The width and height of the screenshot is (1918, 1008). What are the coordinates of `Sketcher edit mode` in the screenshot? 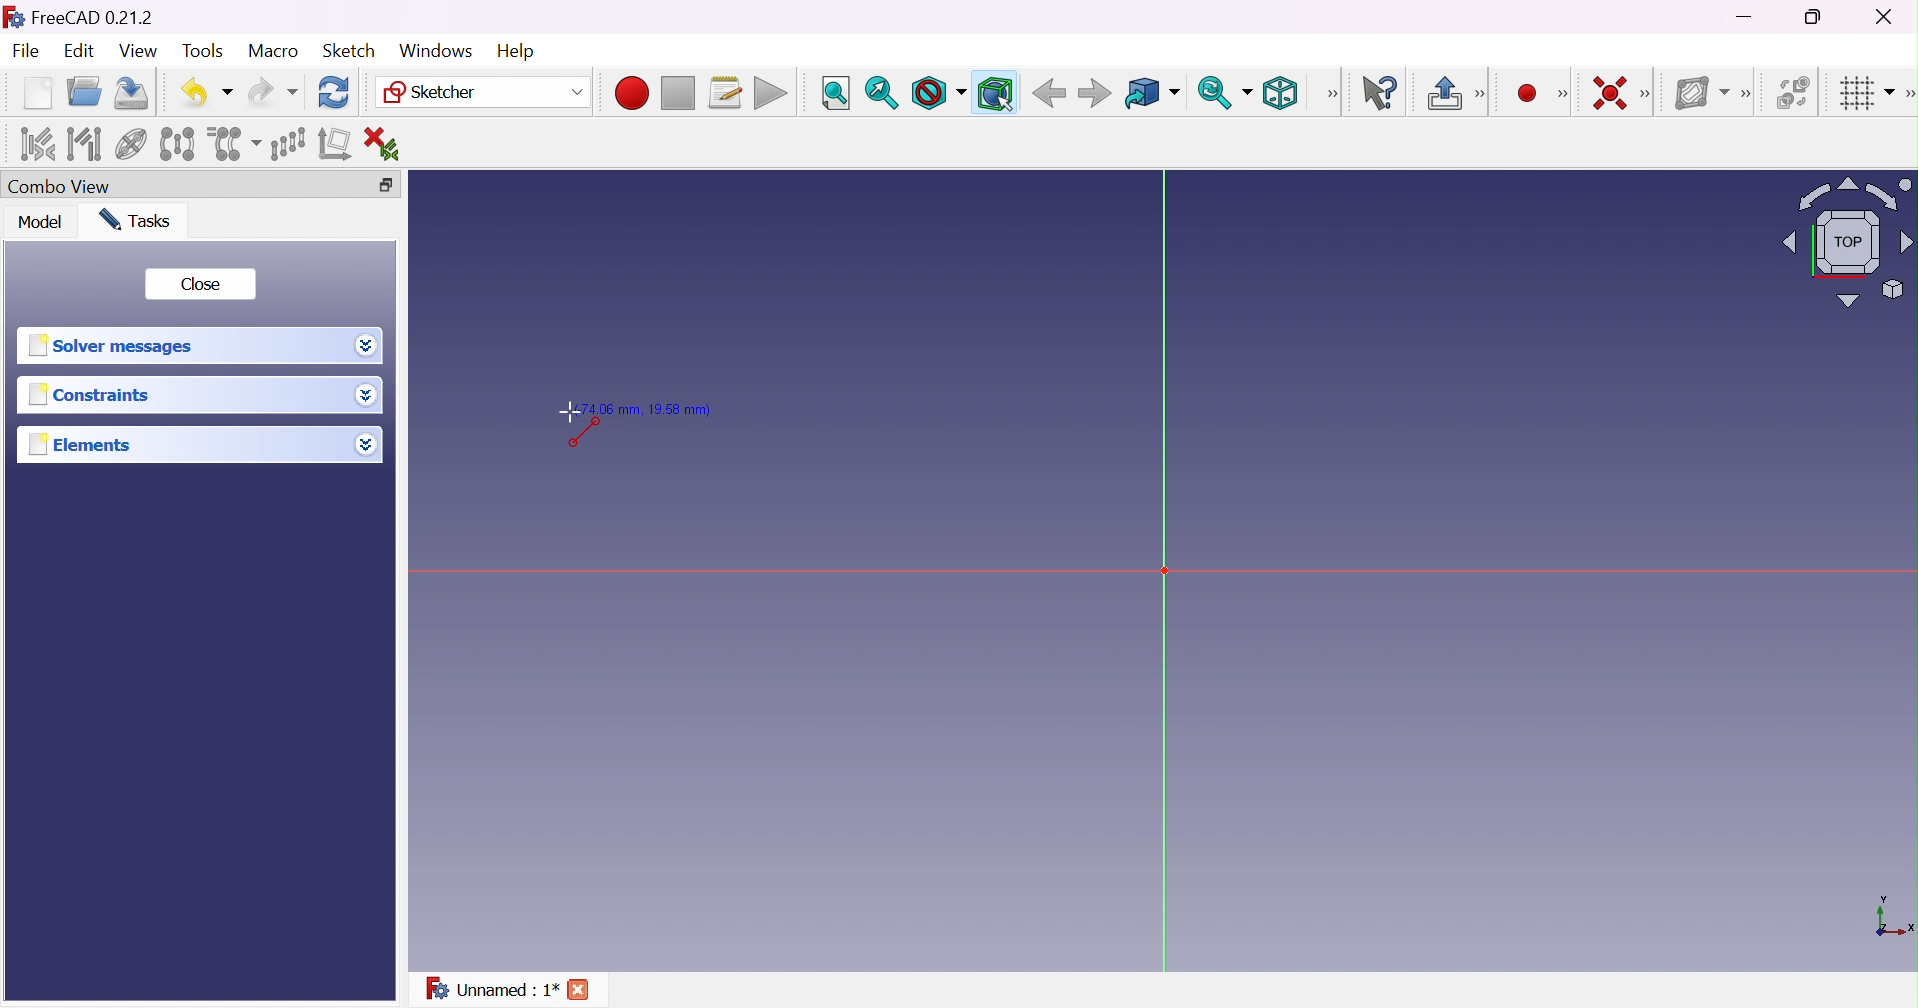 It's located at (1482, 95).